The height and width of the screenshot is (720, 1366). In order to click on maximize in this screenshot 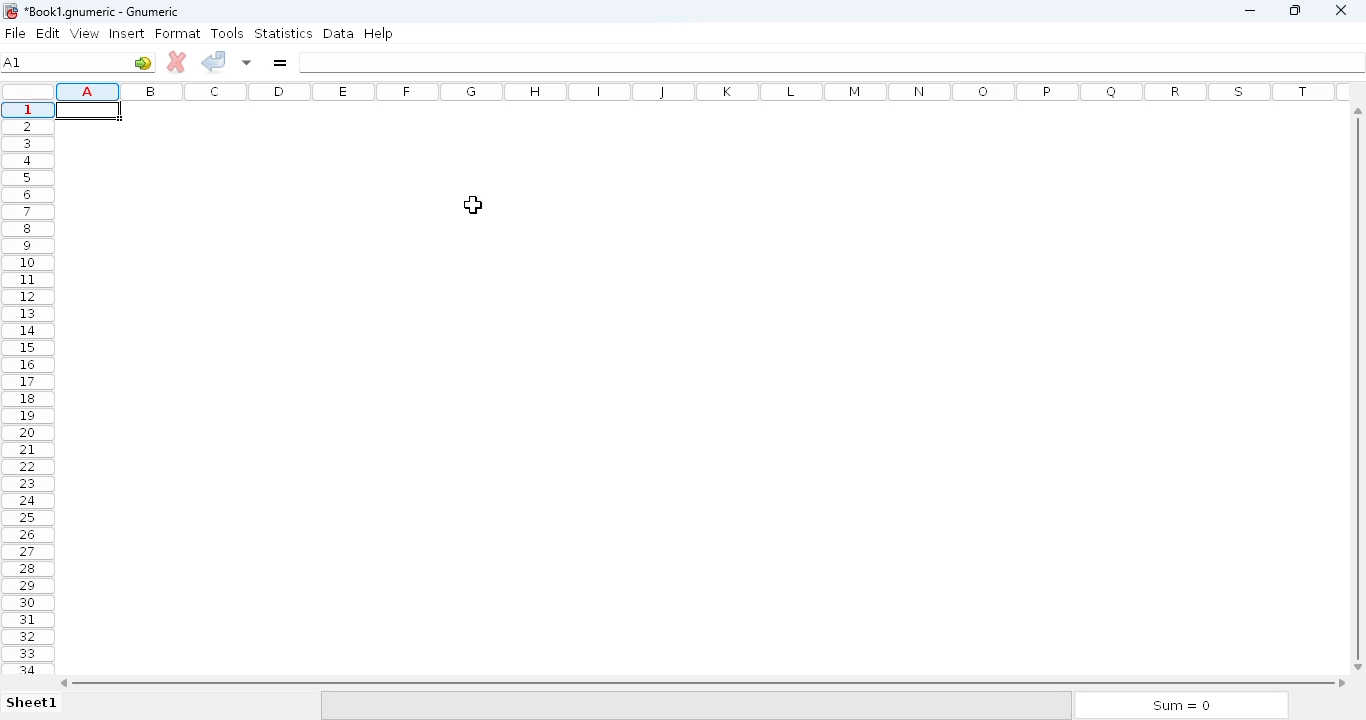, I will do `click(1296, 10)`.